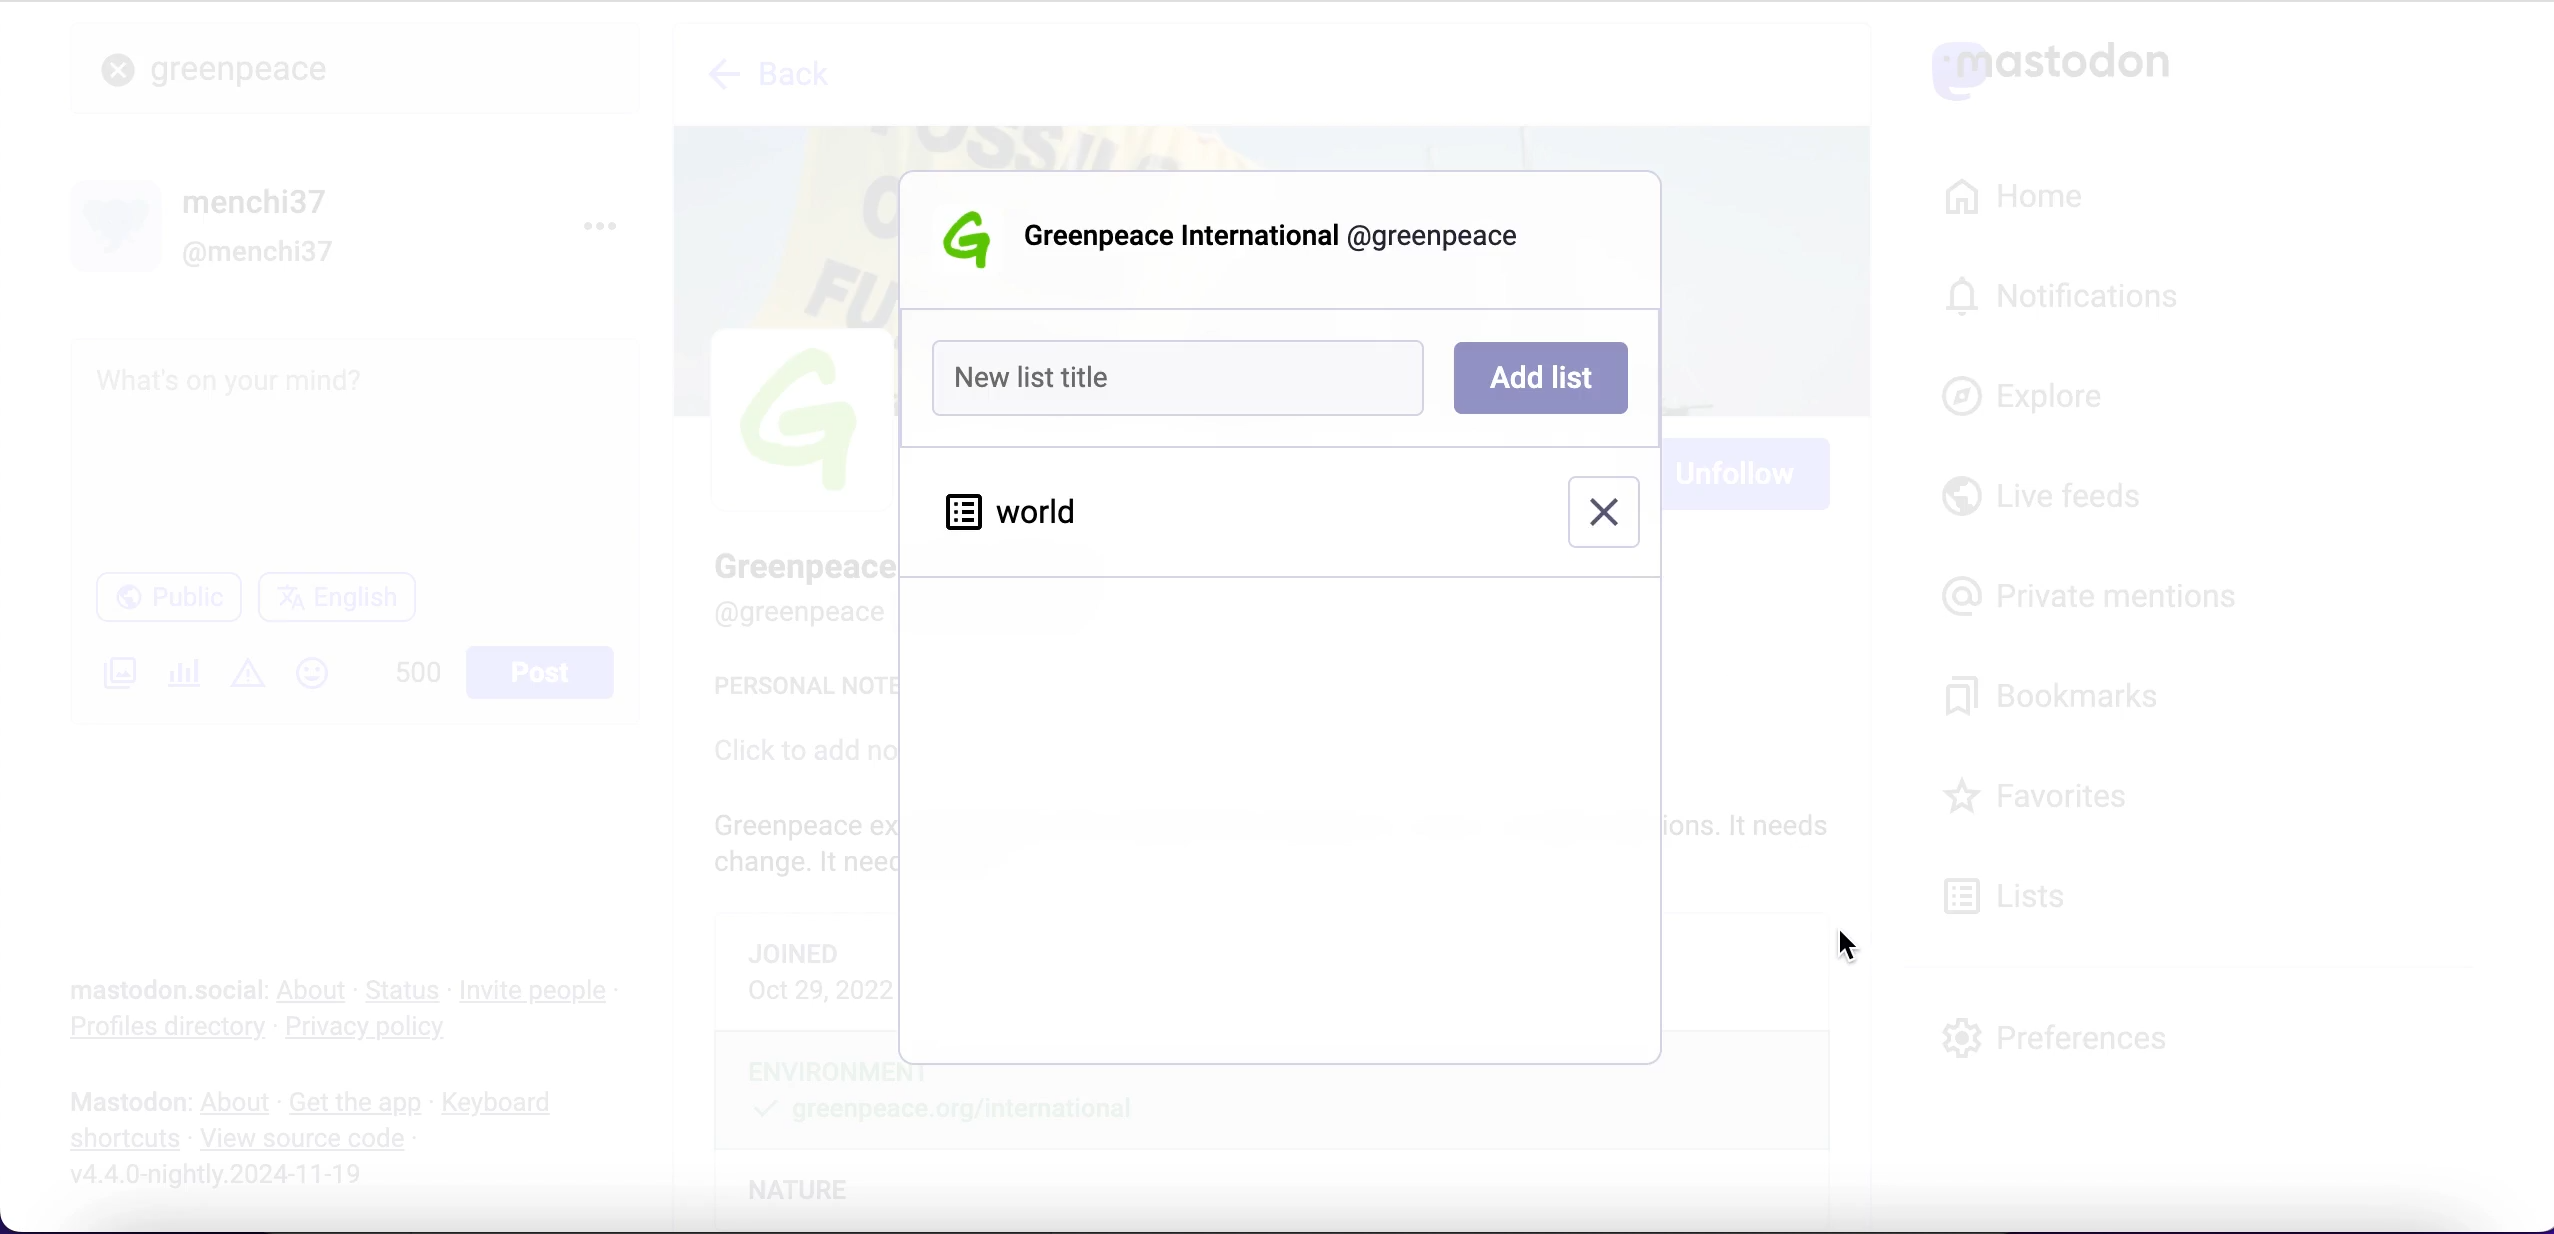  What do you see at coordinates (2043, 503) in the screenshot?
I see `live feeds` at bounding box center [2043, 503].